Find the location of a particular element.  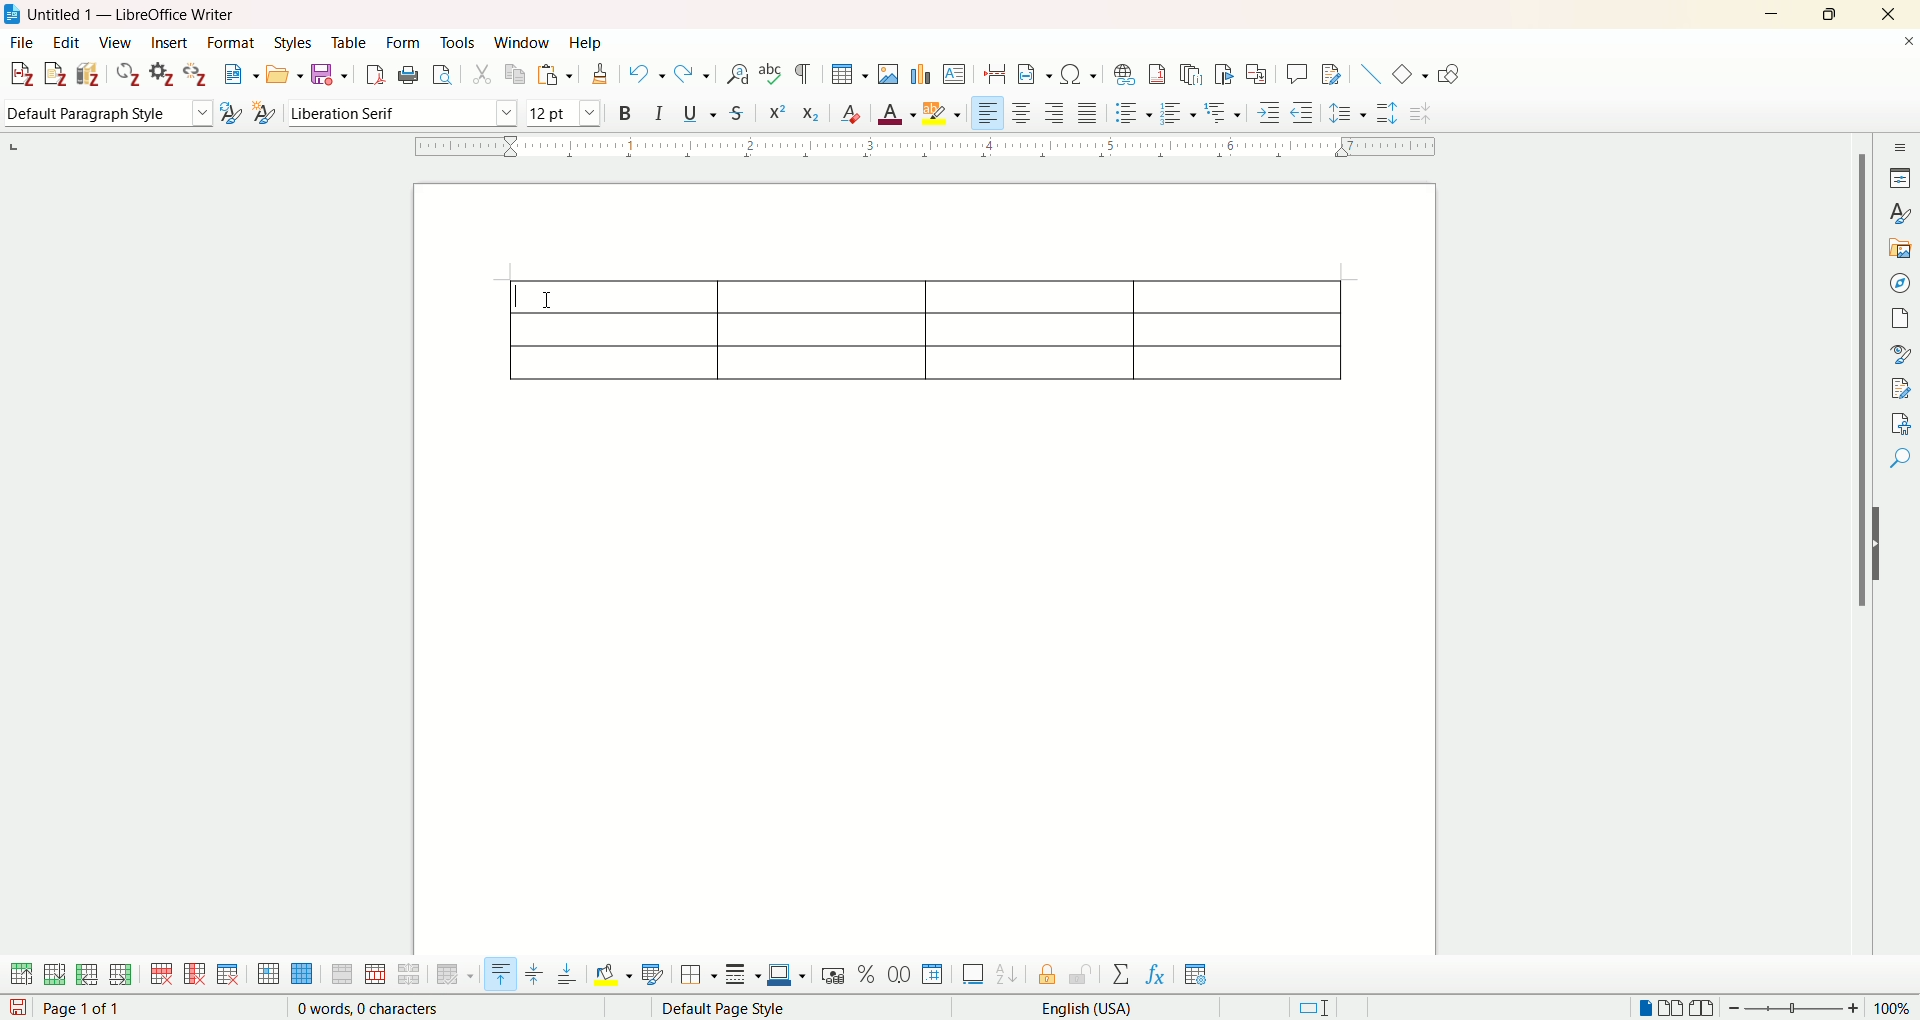

insert comments is located at coordinates (1300, 74).